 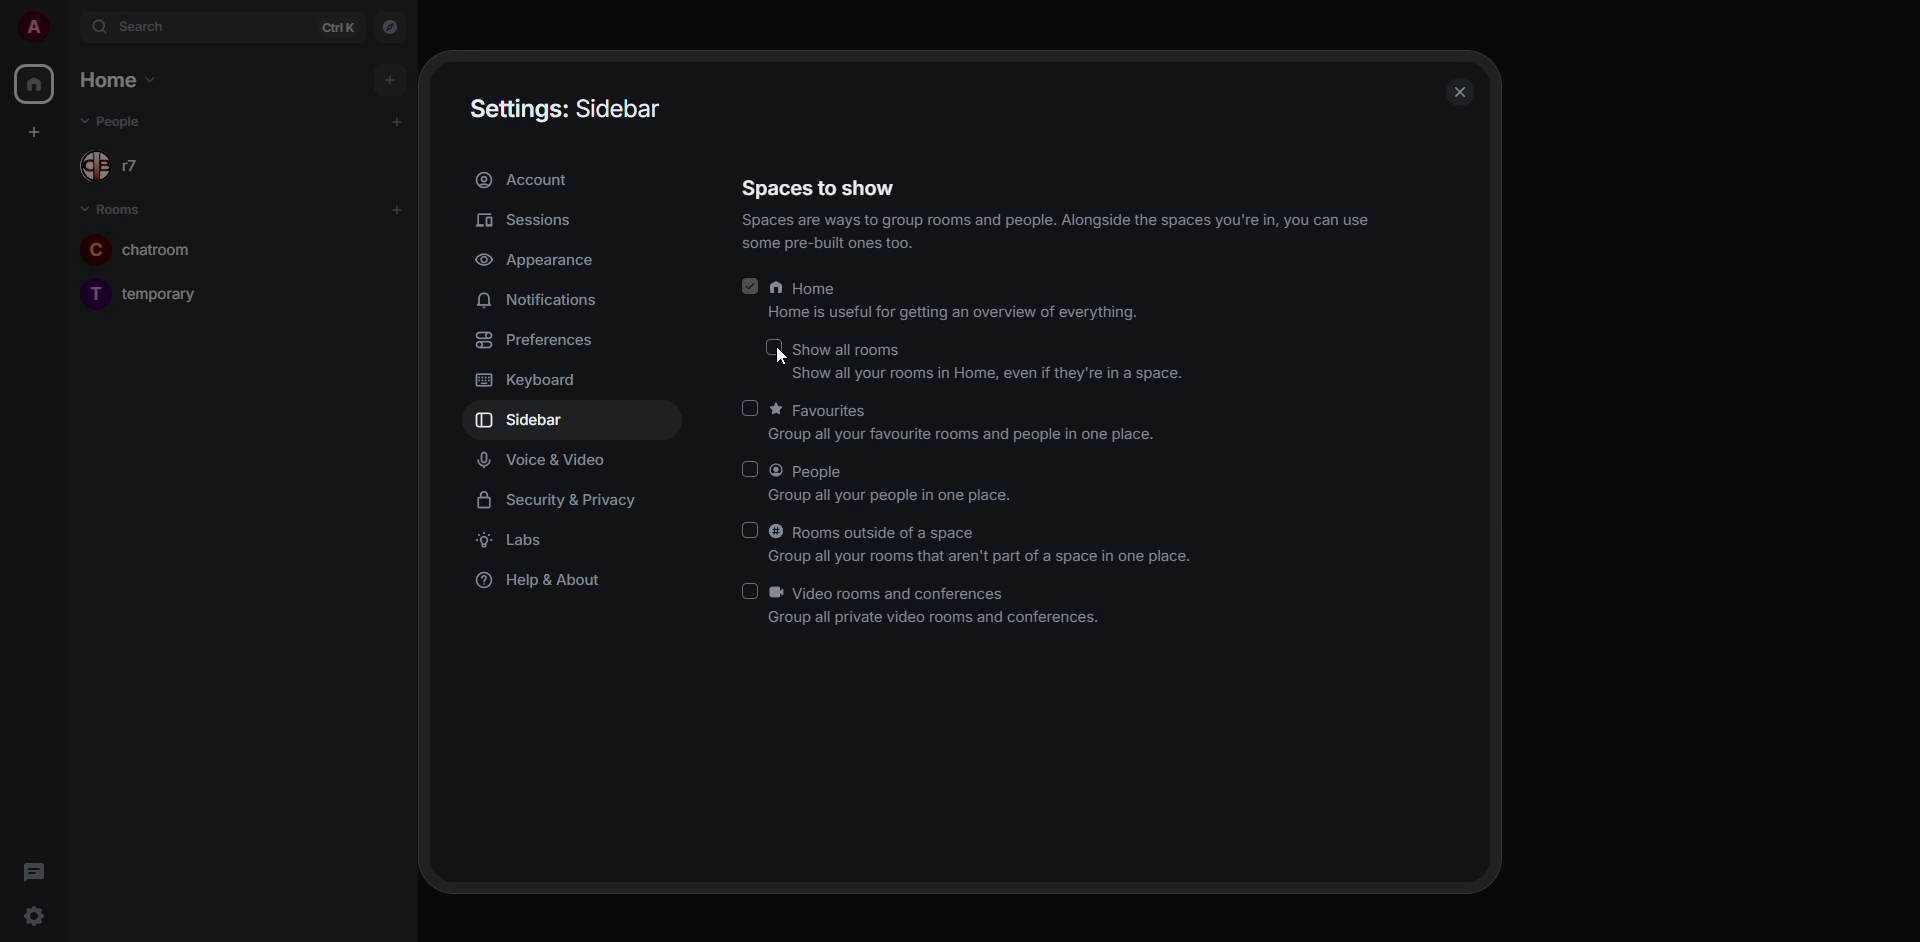 I want to click on click to enable, so click(x=750, y=530).